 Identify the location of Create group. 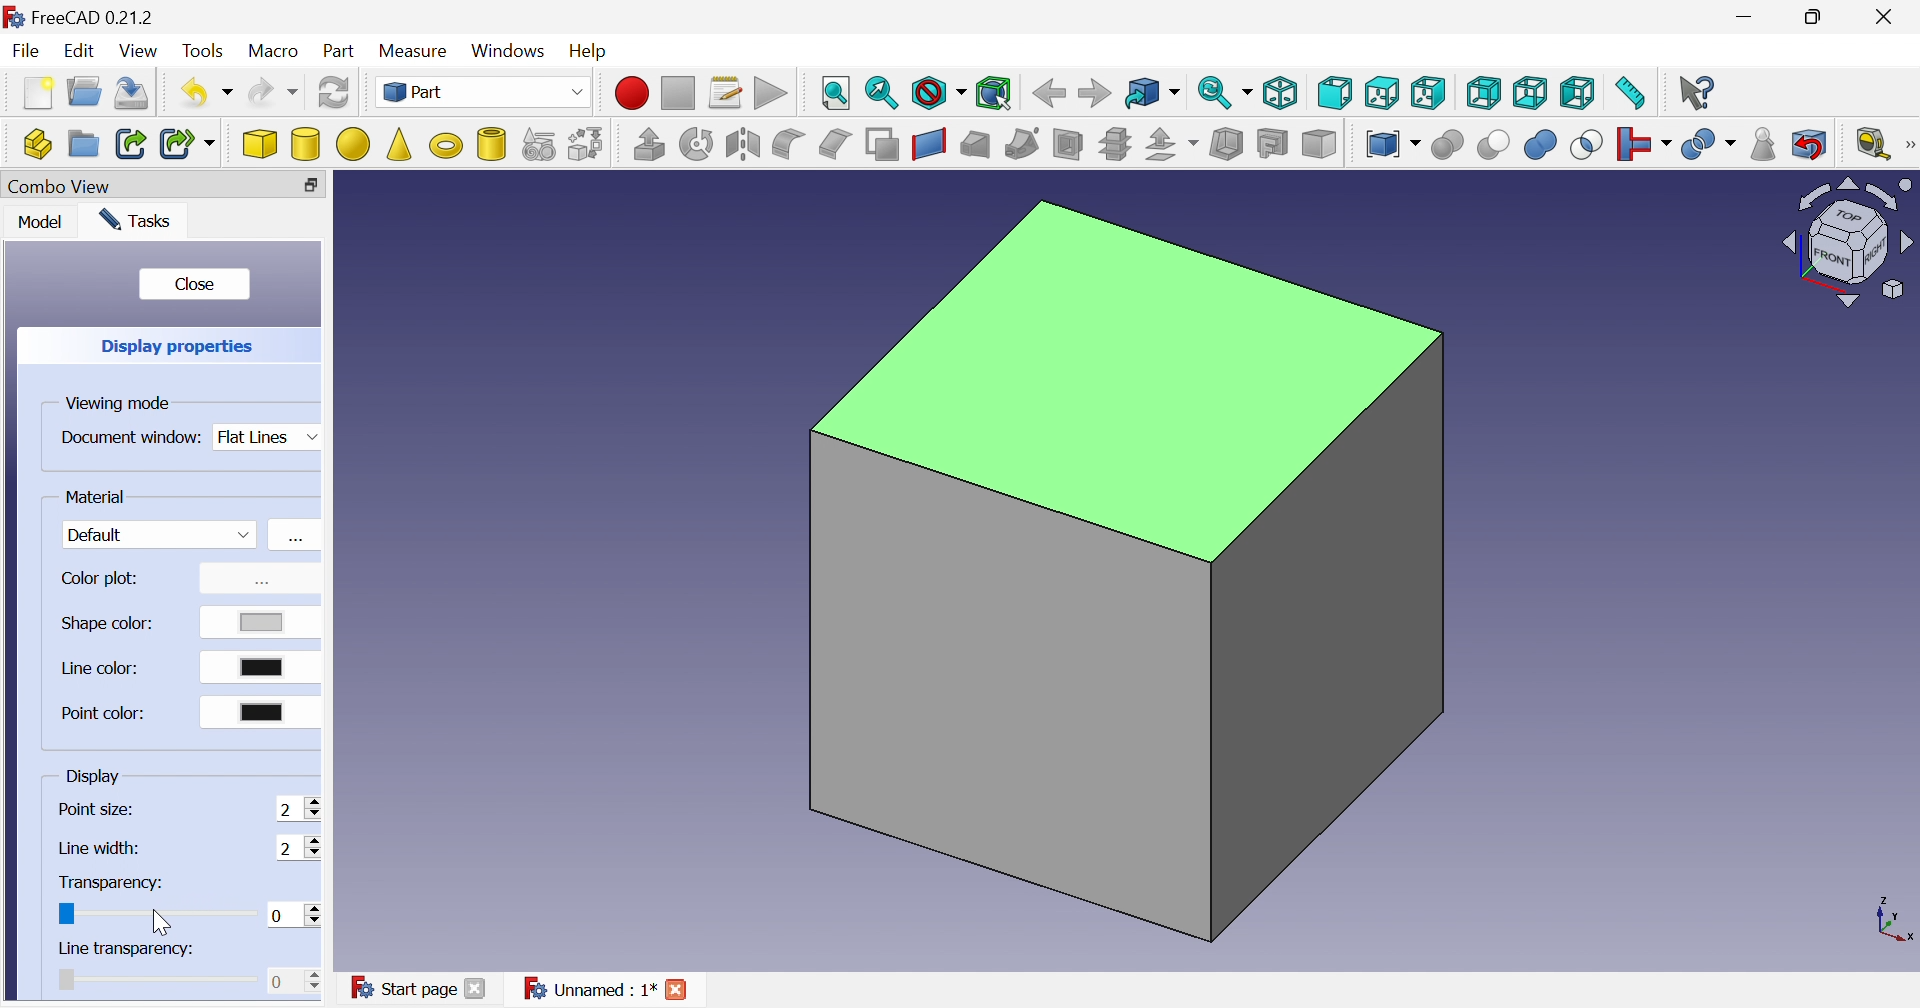
(83, 143).